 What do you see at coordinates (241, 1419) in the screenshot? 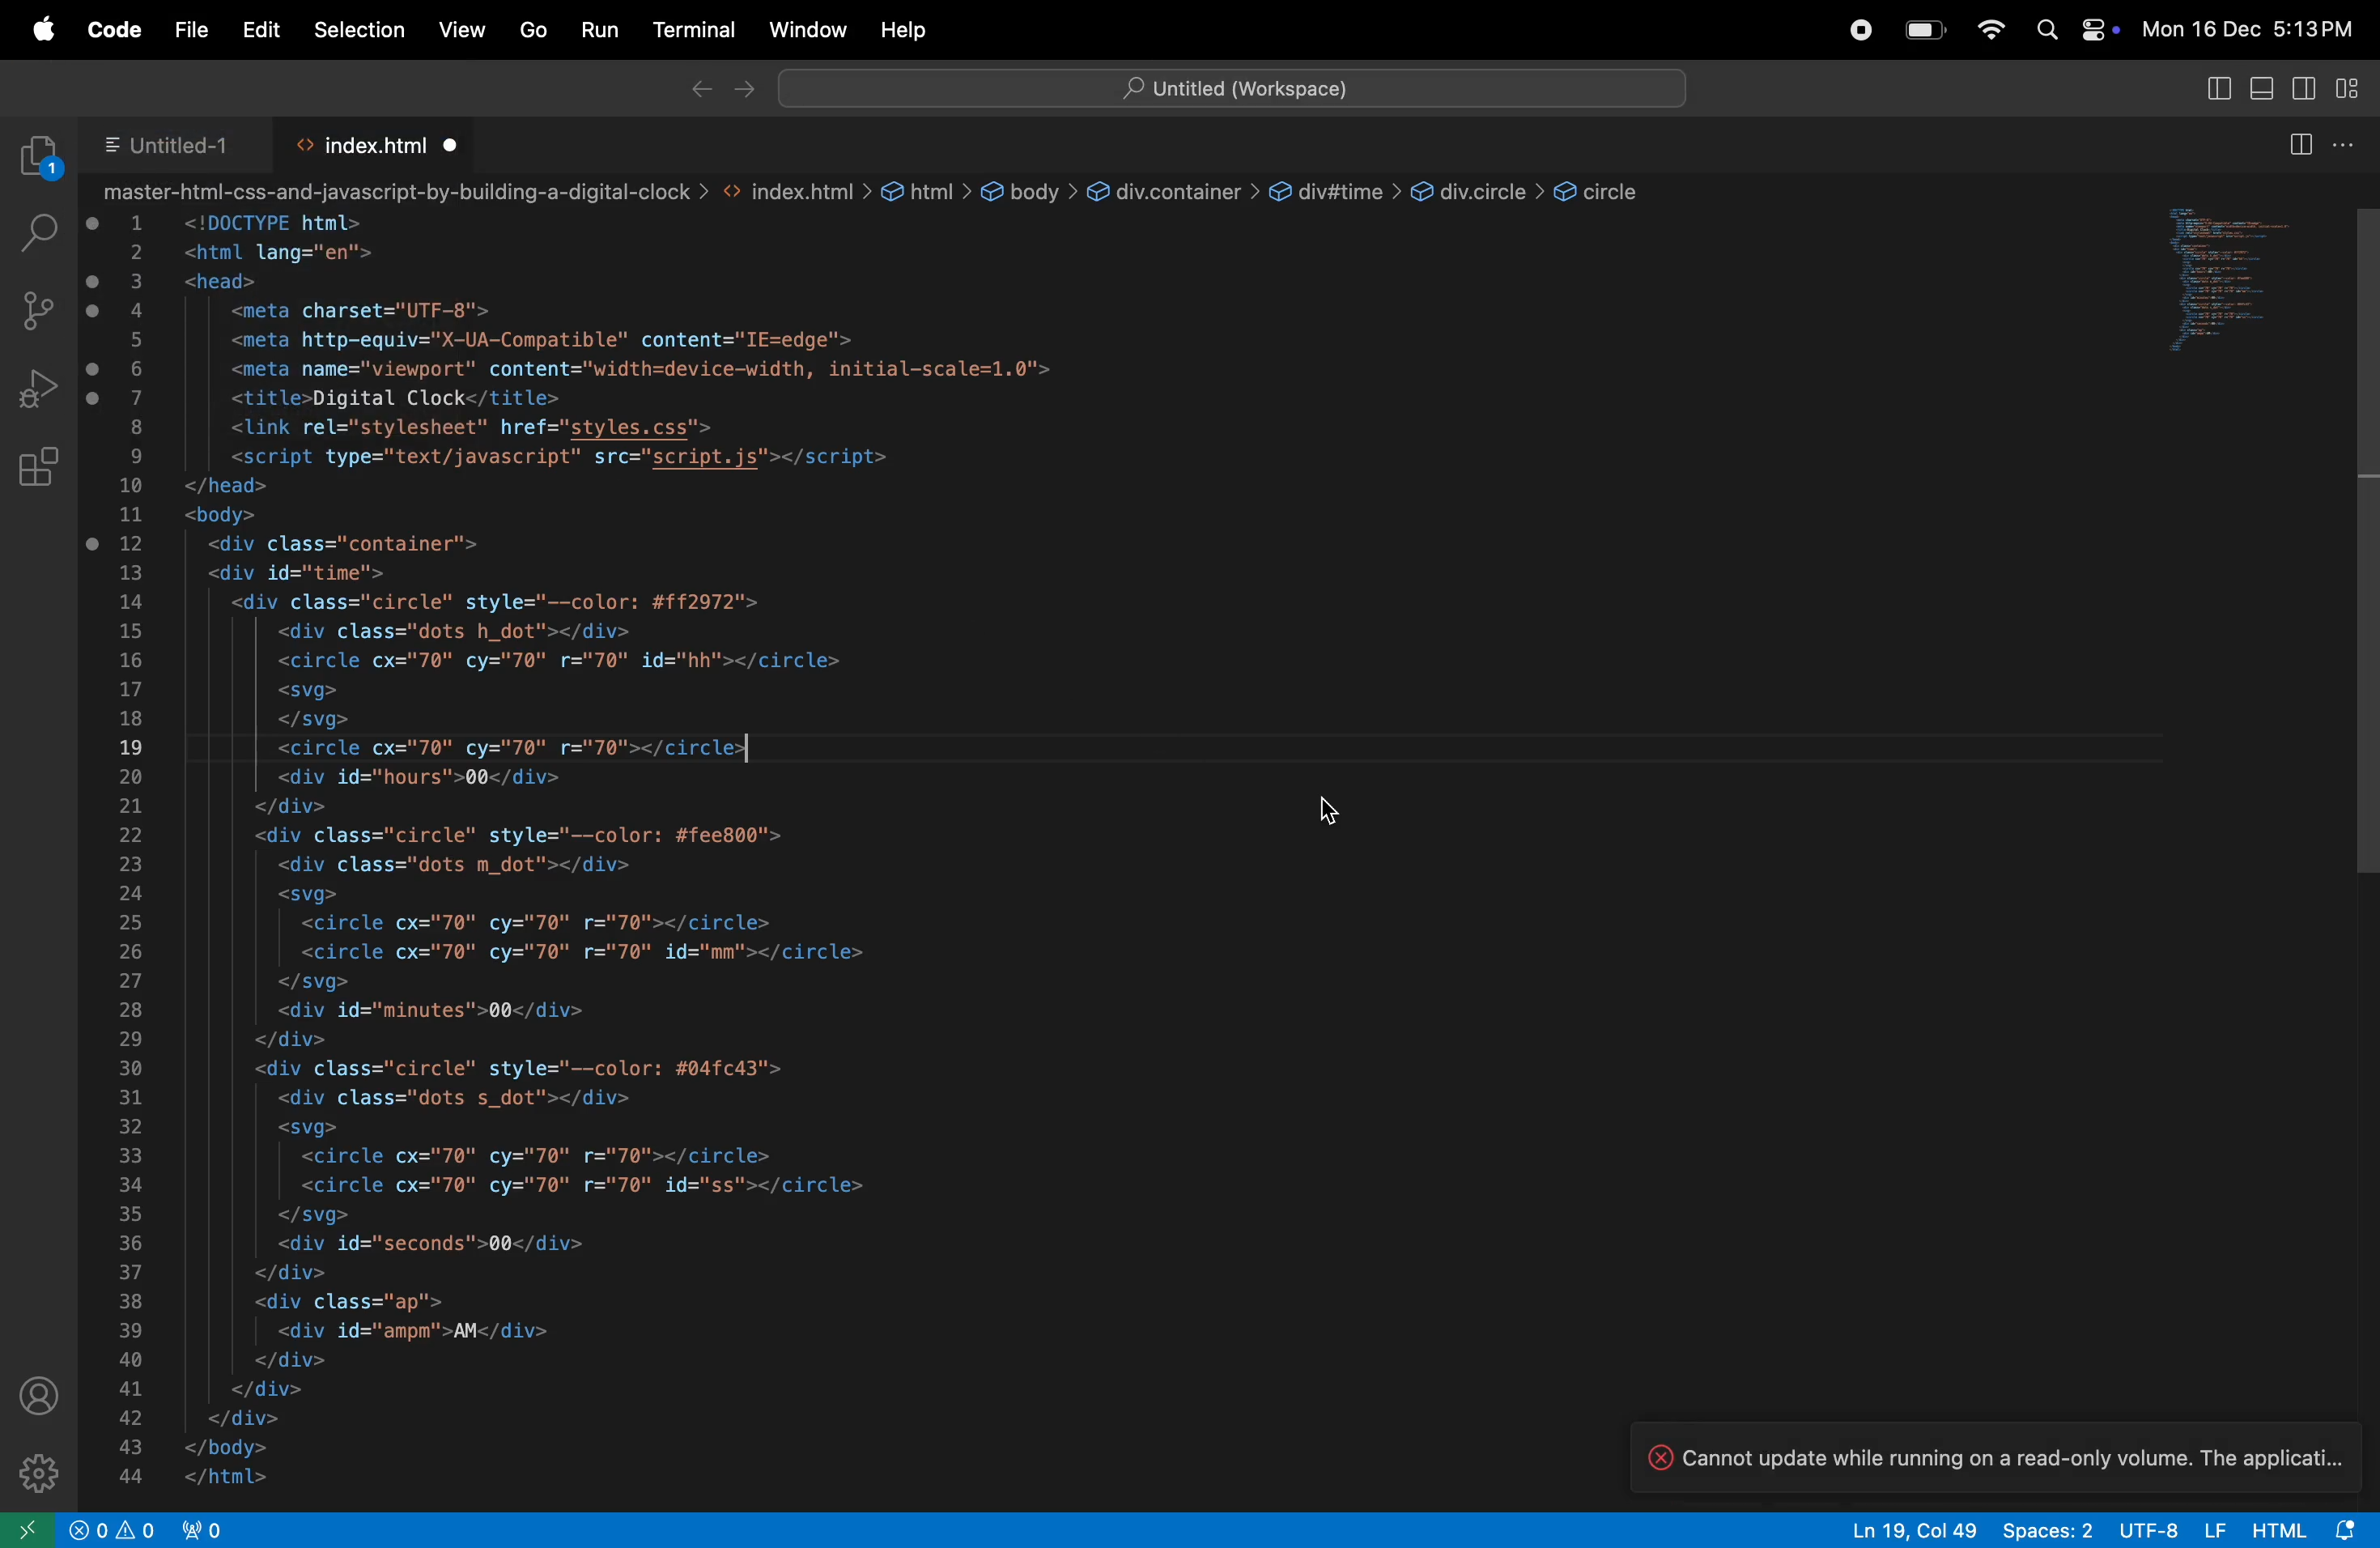
I see `</div>` at bounding box center [241, 1419].